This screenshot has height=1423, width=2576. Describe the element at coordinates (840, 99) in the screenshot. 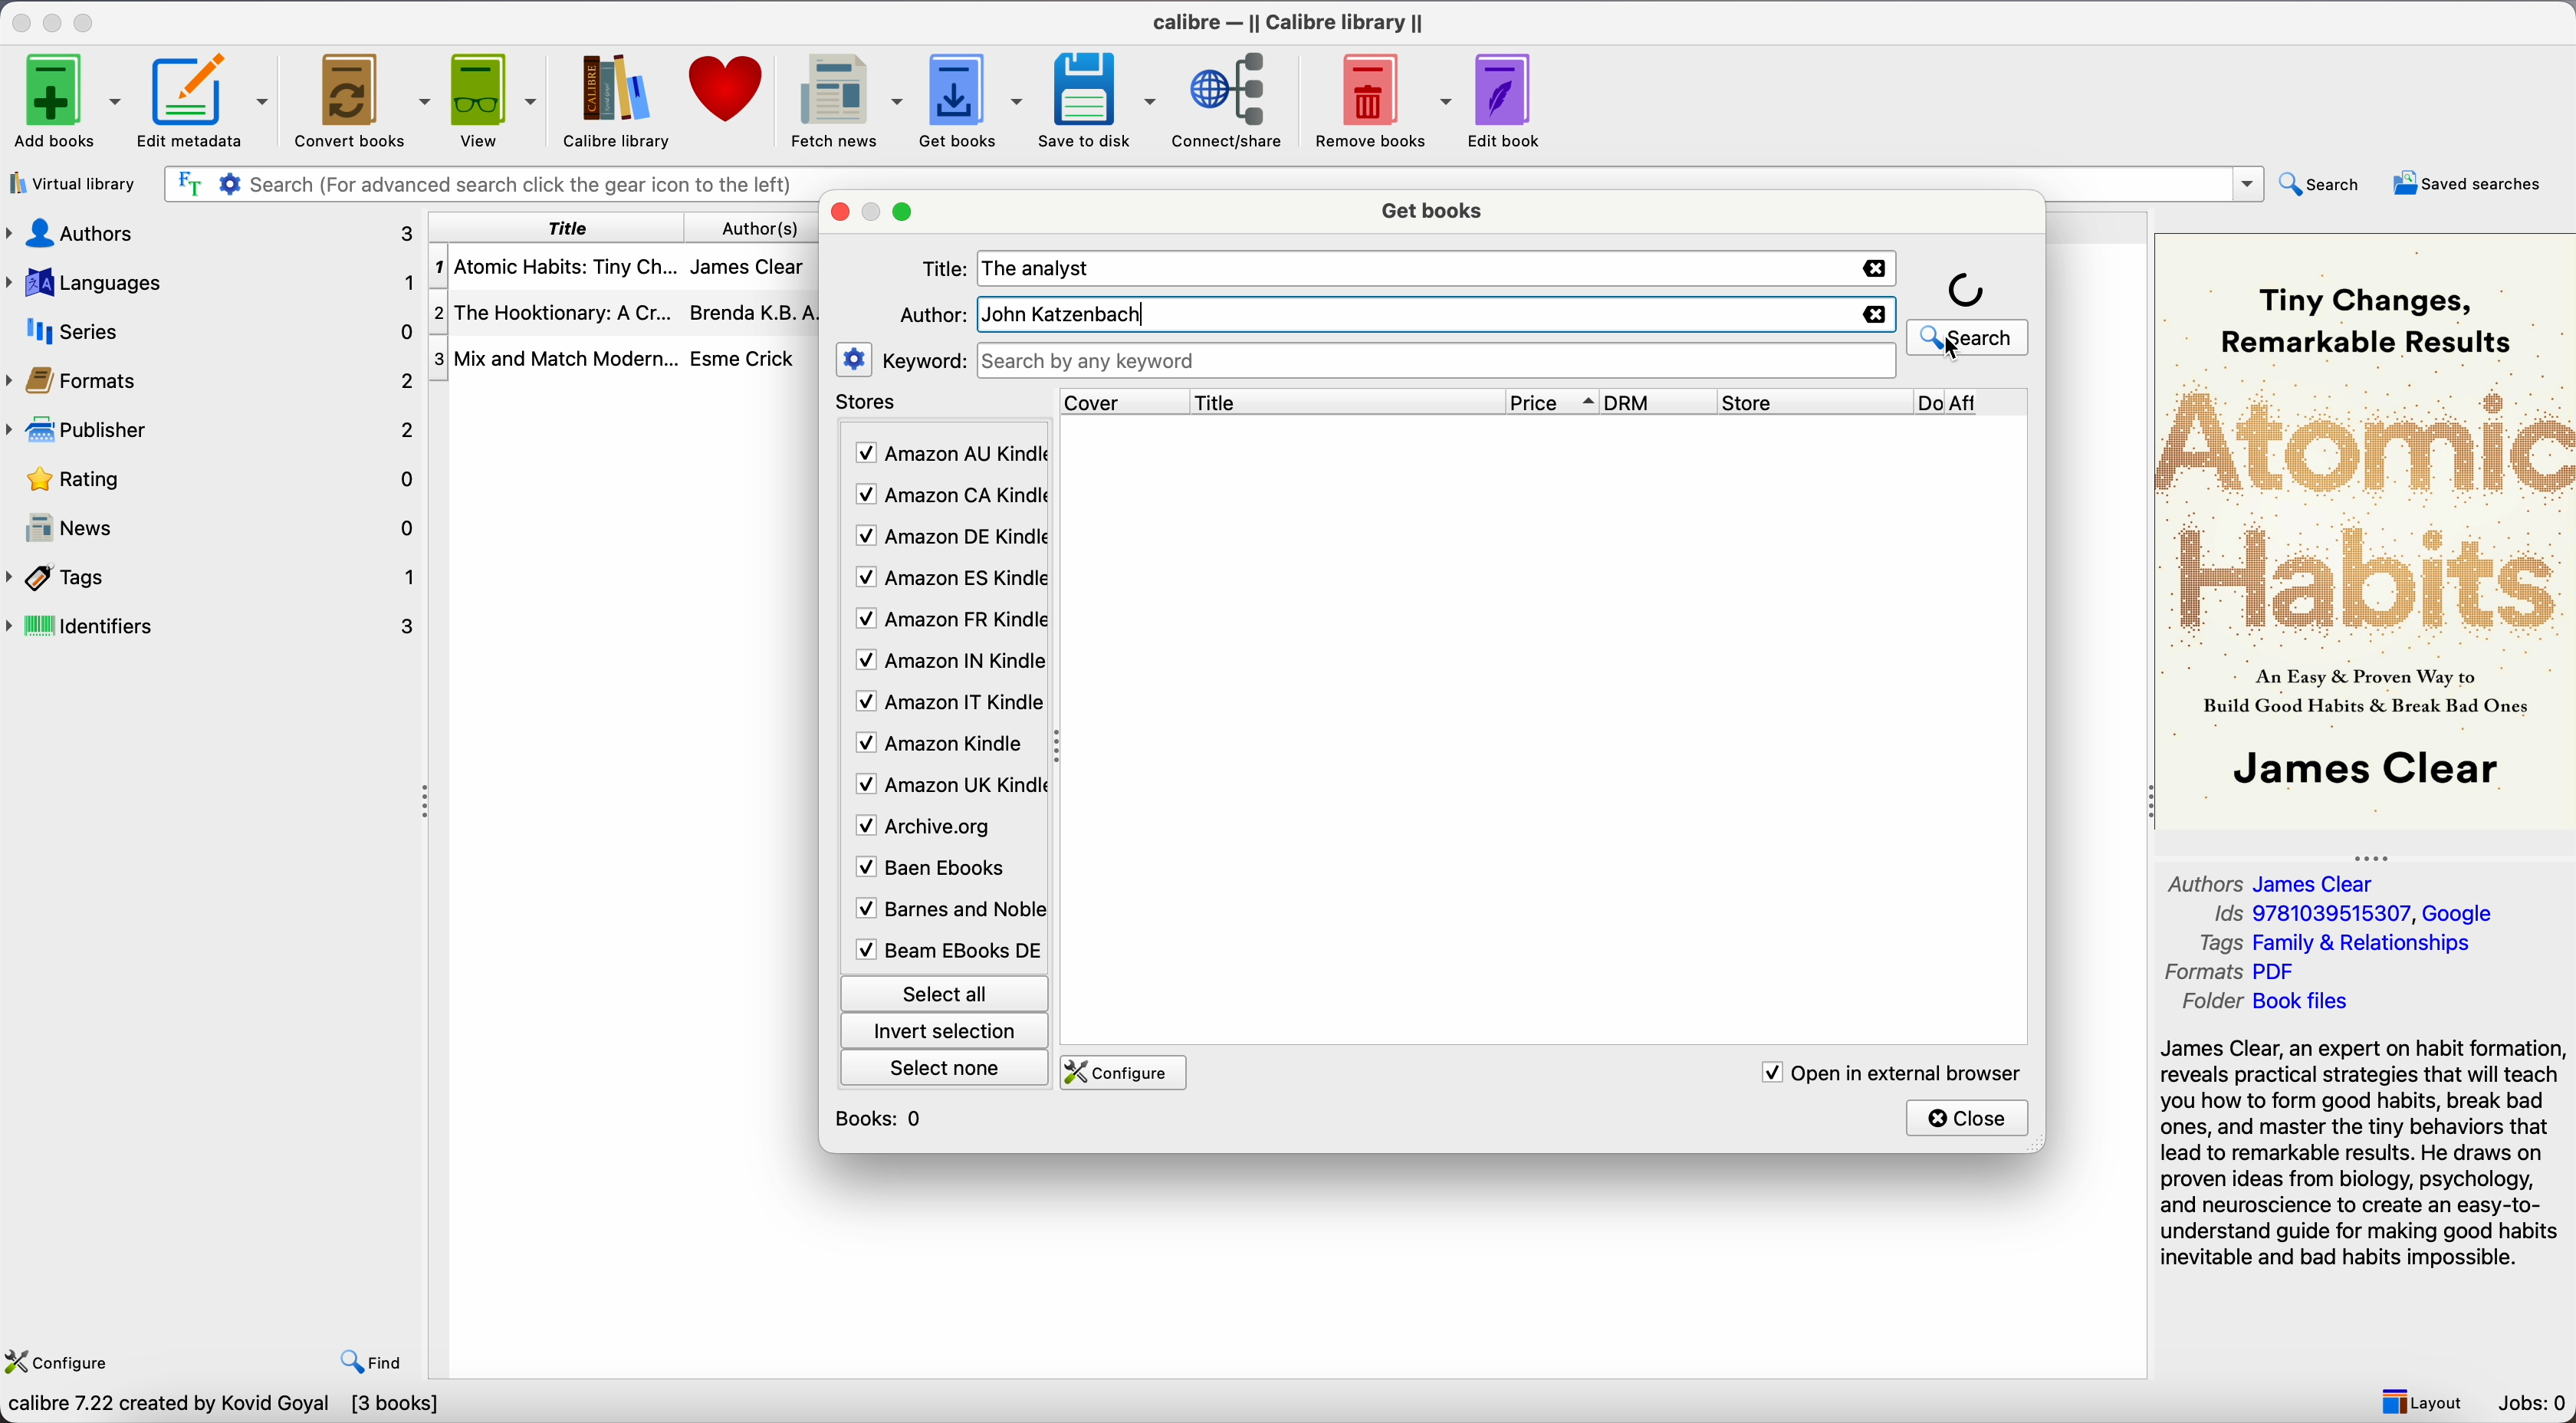

I see `fetch news` at that location.